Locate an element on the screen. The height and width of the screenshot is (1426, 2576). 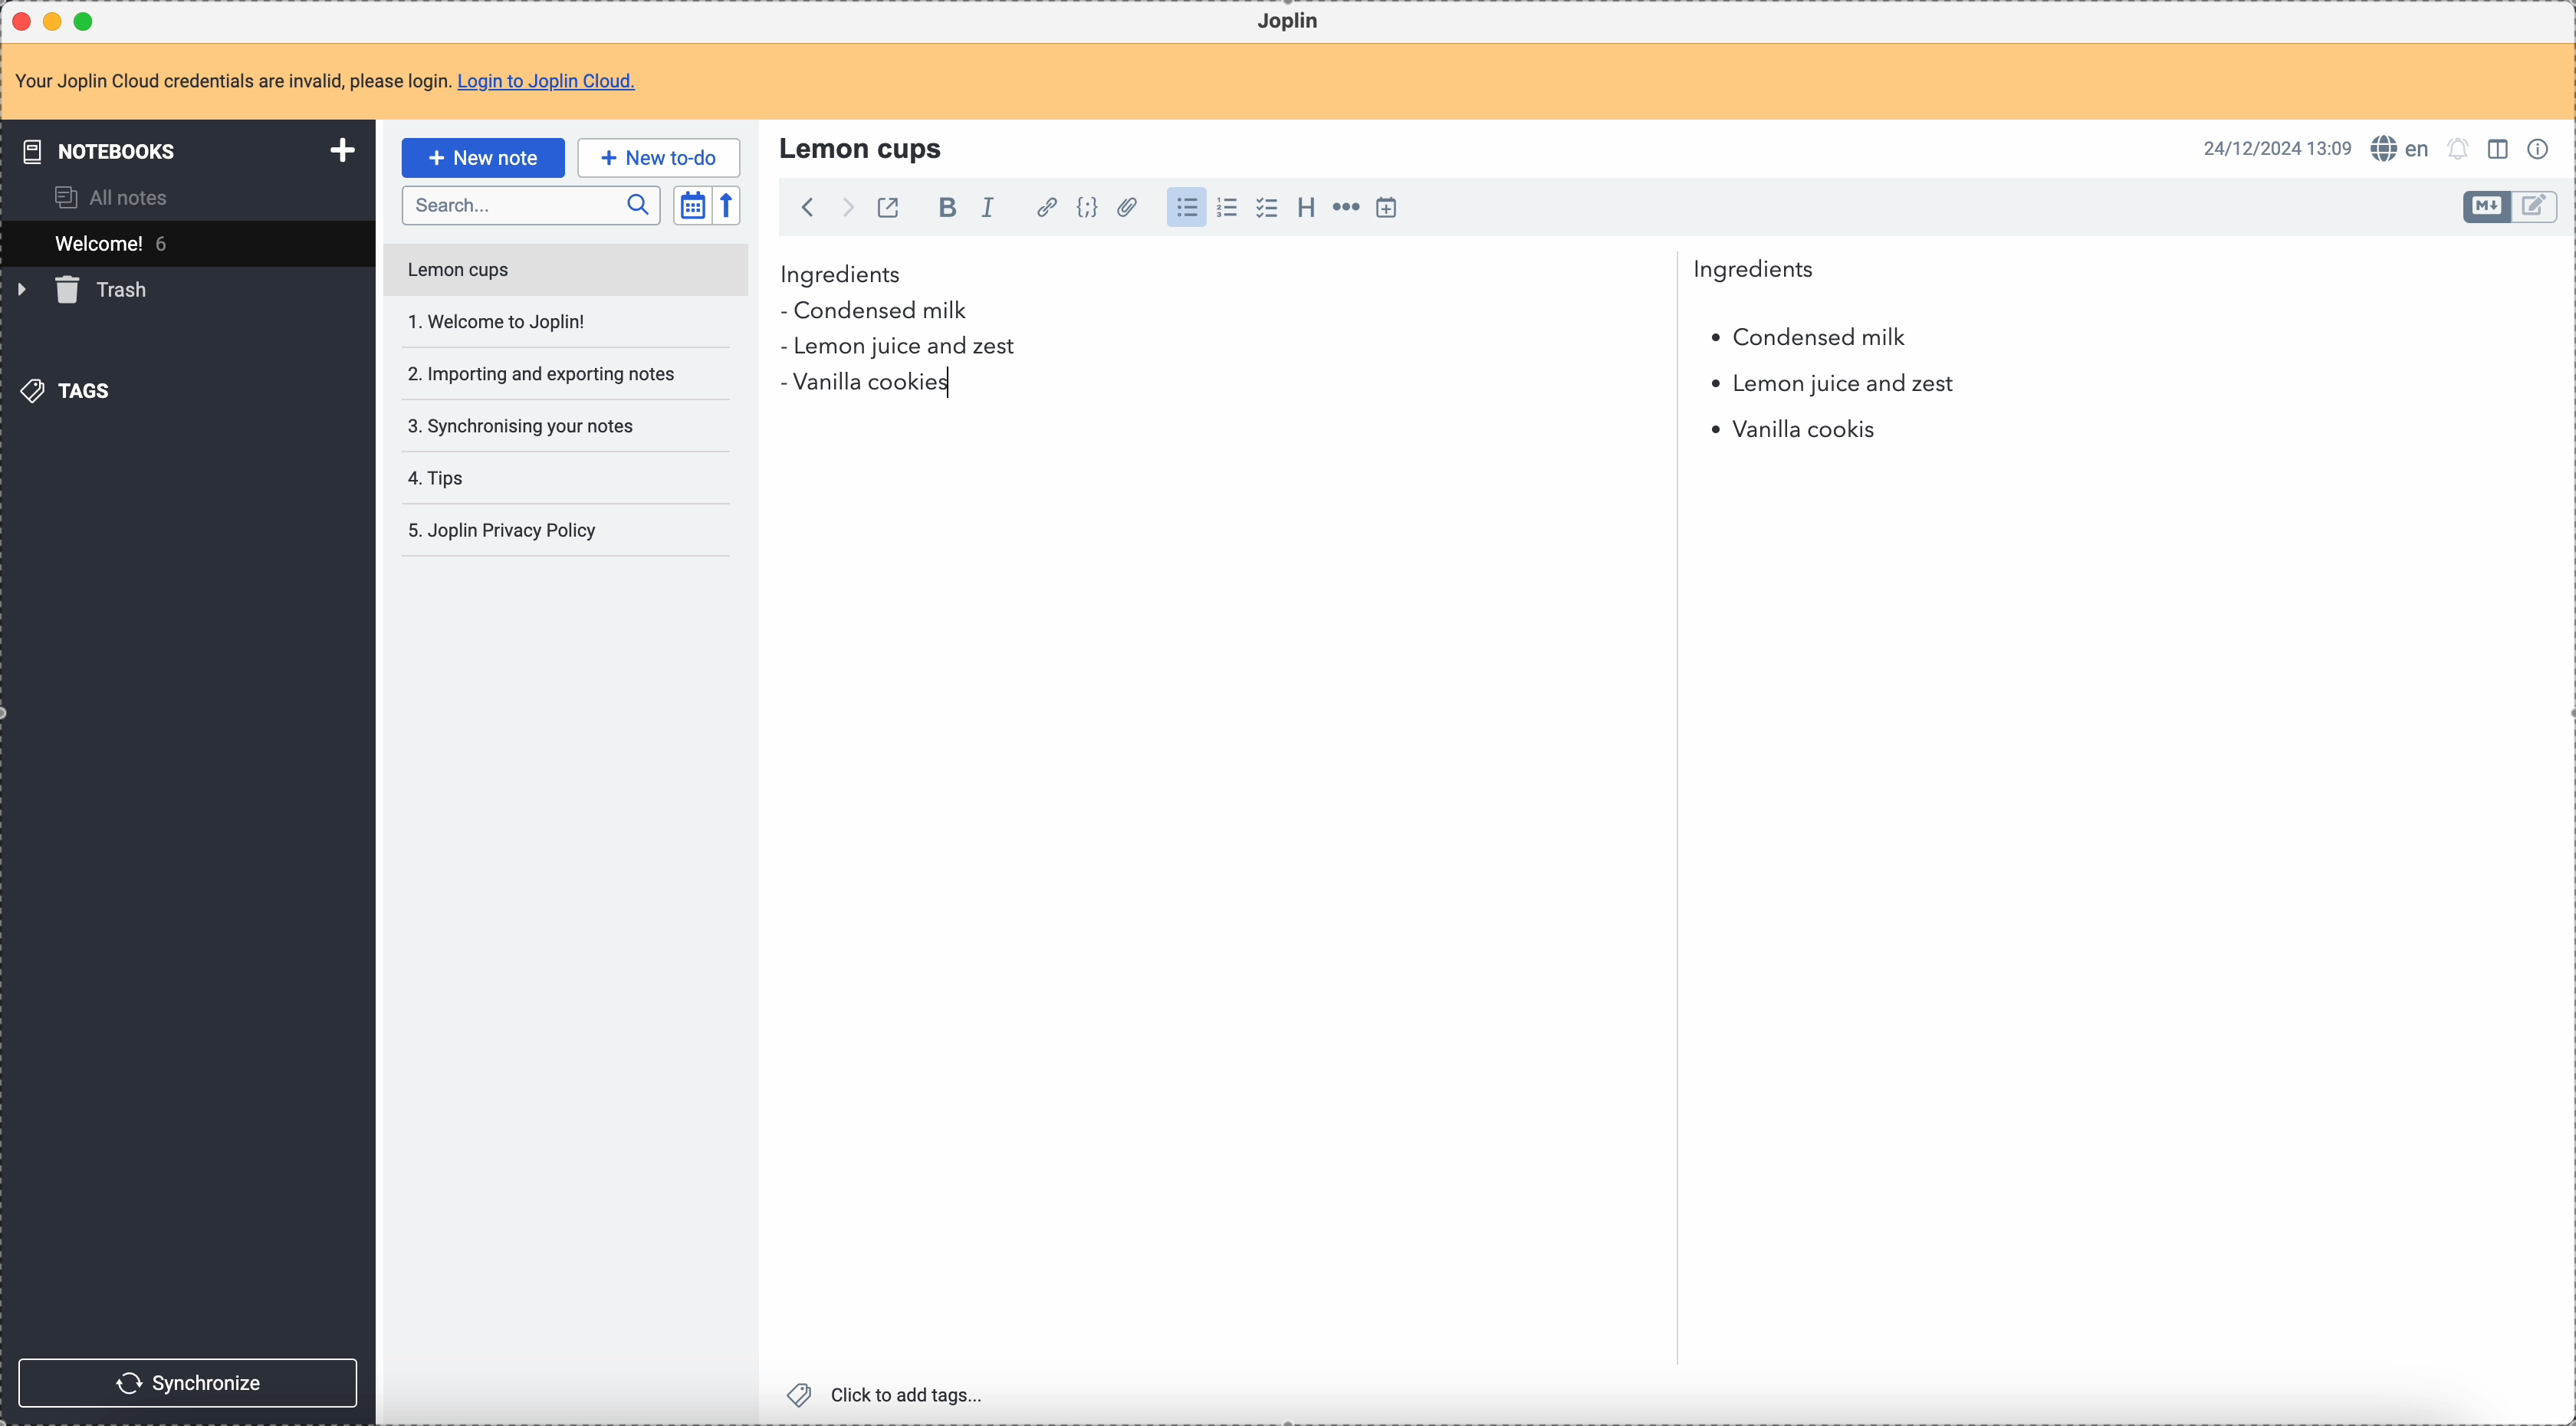
welcome is located at coordinates (187, 243).